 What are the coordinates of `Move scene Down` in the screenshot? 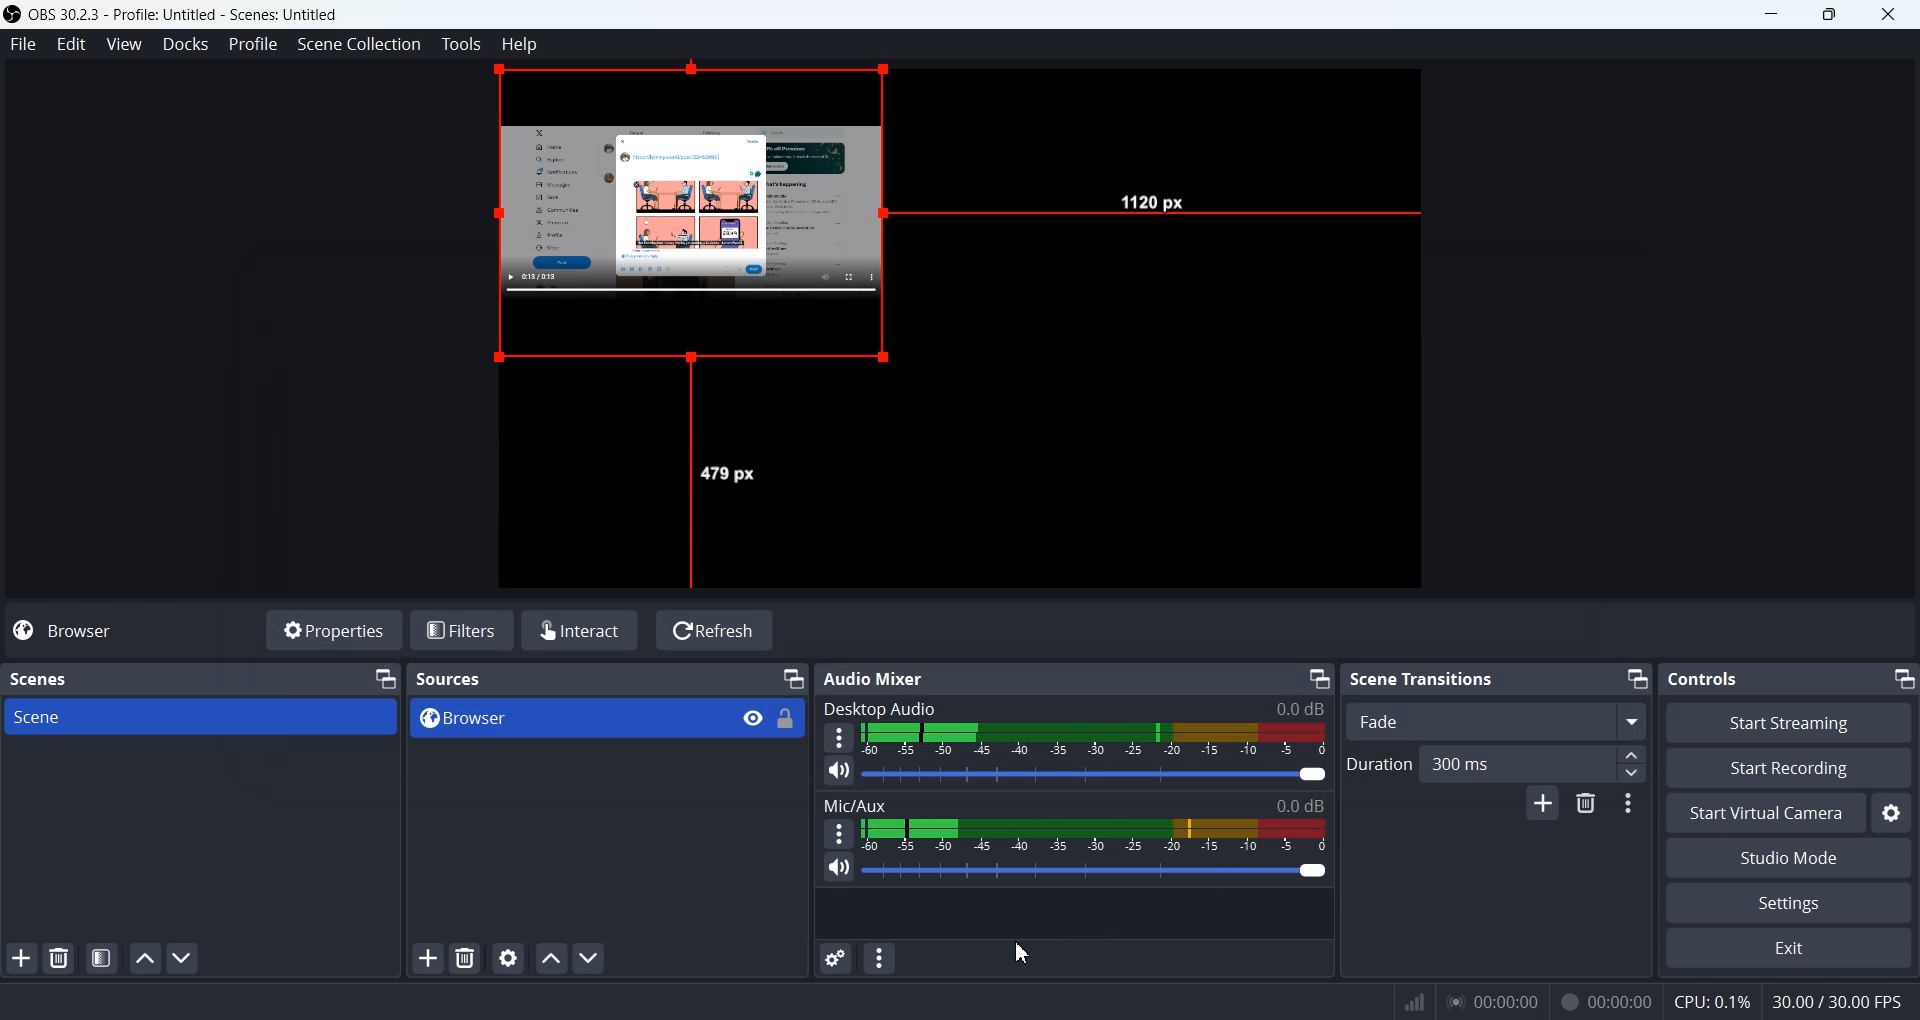 It's located at (184, 959).